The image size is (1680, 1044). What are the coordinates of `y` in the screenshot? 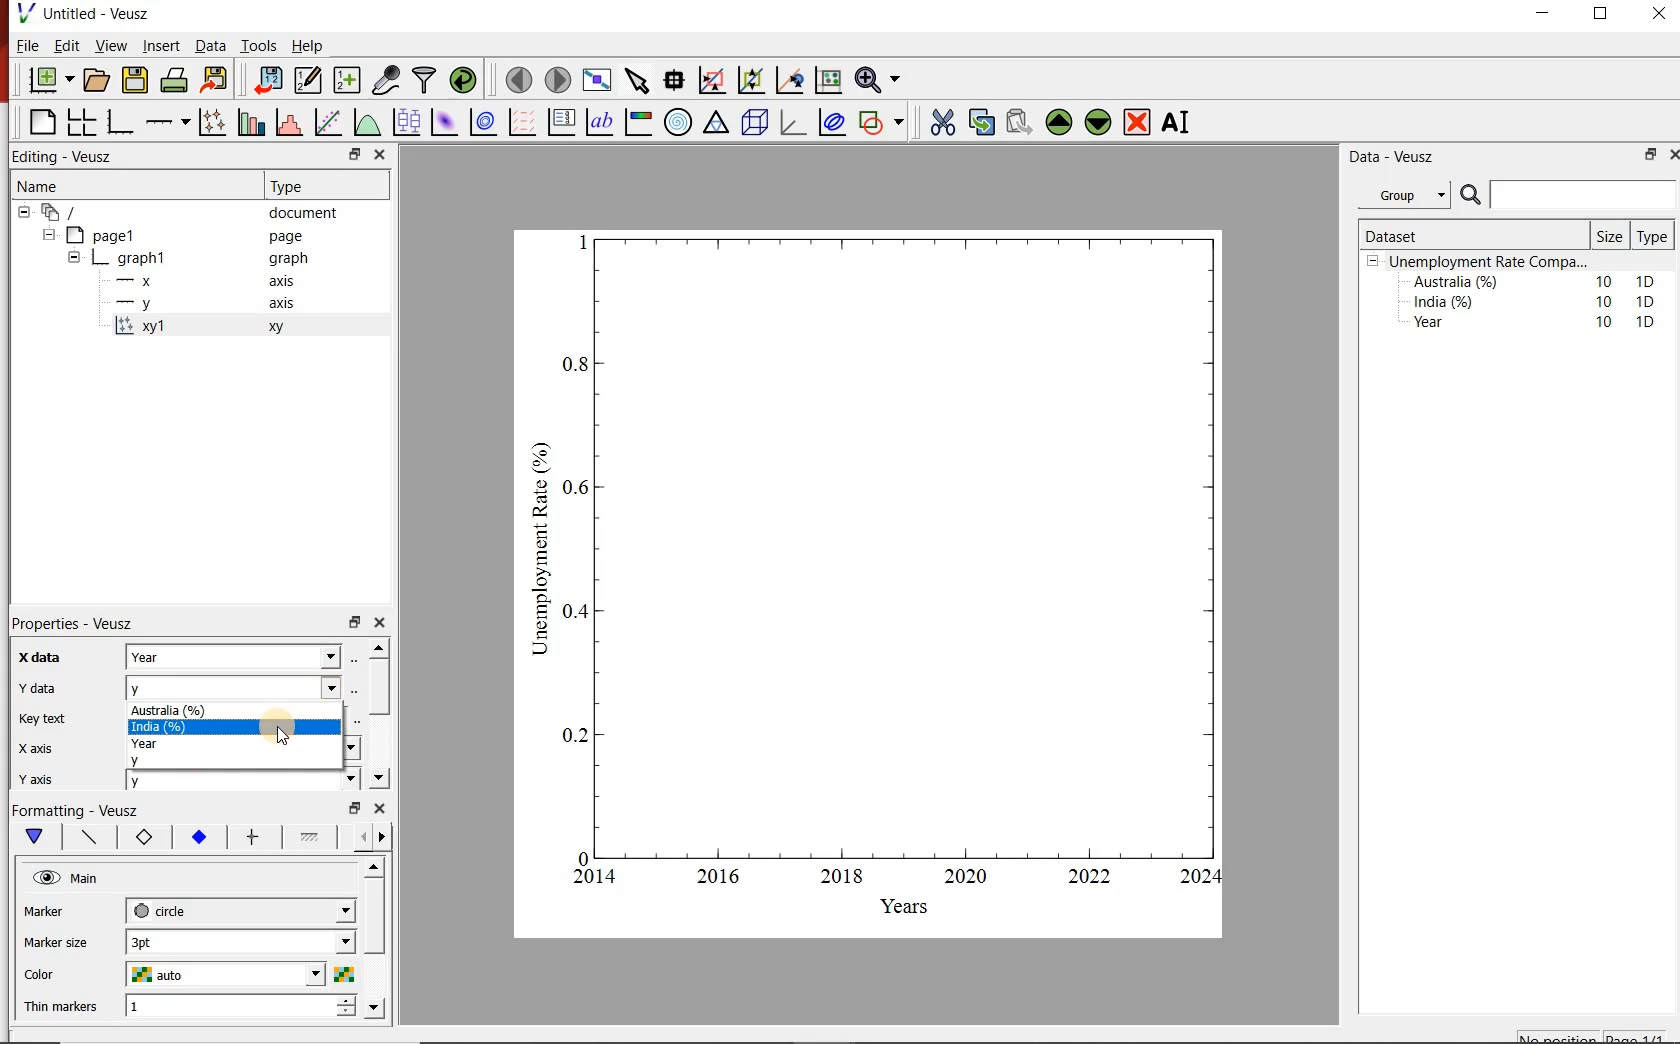 It's located at (240, 686).